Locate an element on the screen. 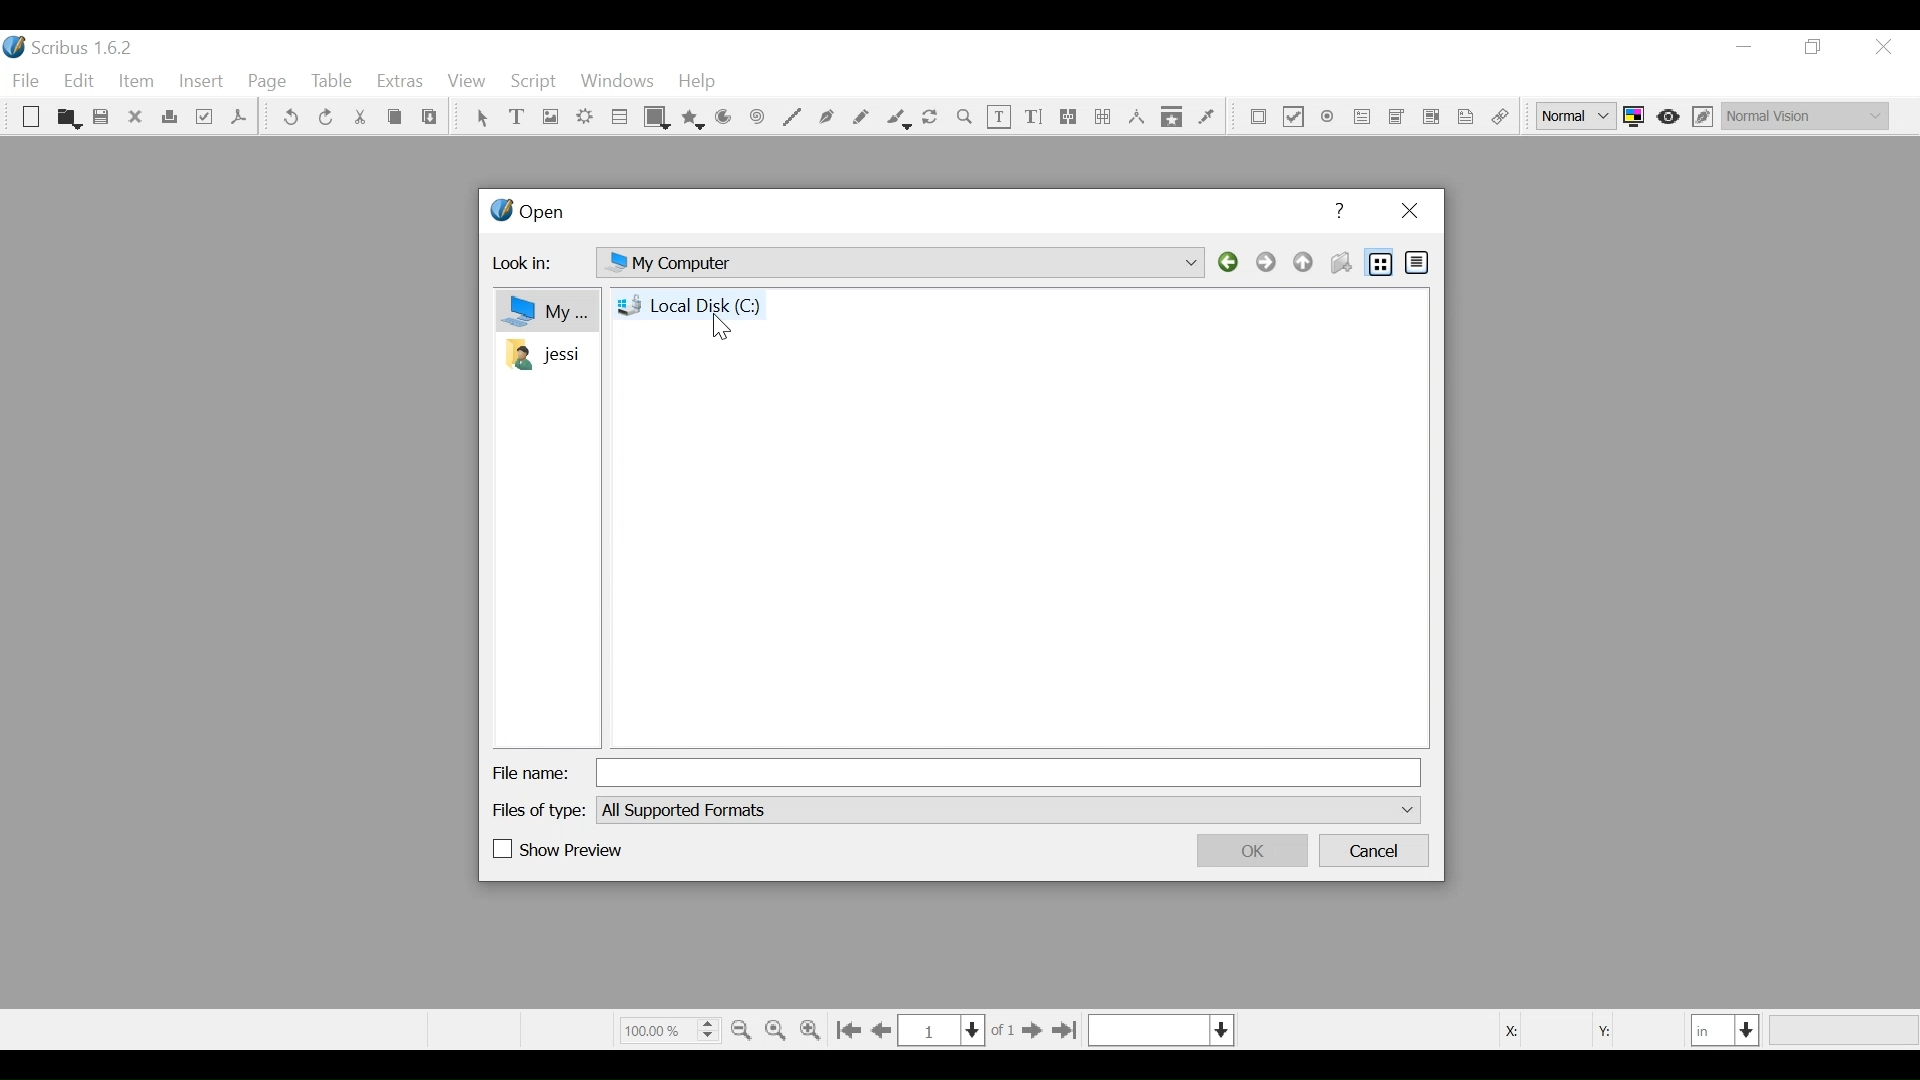 The width and height of the screenshot is (1920, 1080). Save is located at coordinates (103, 119).